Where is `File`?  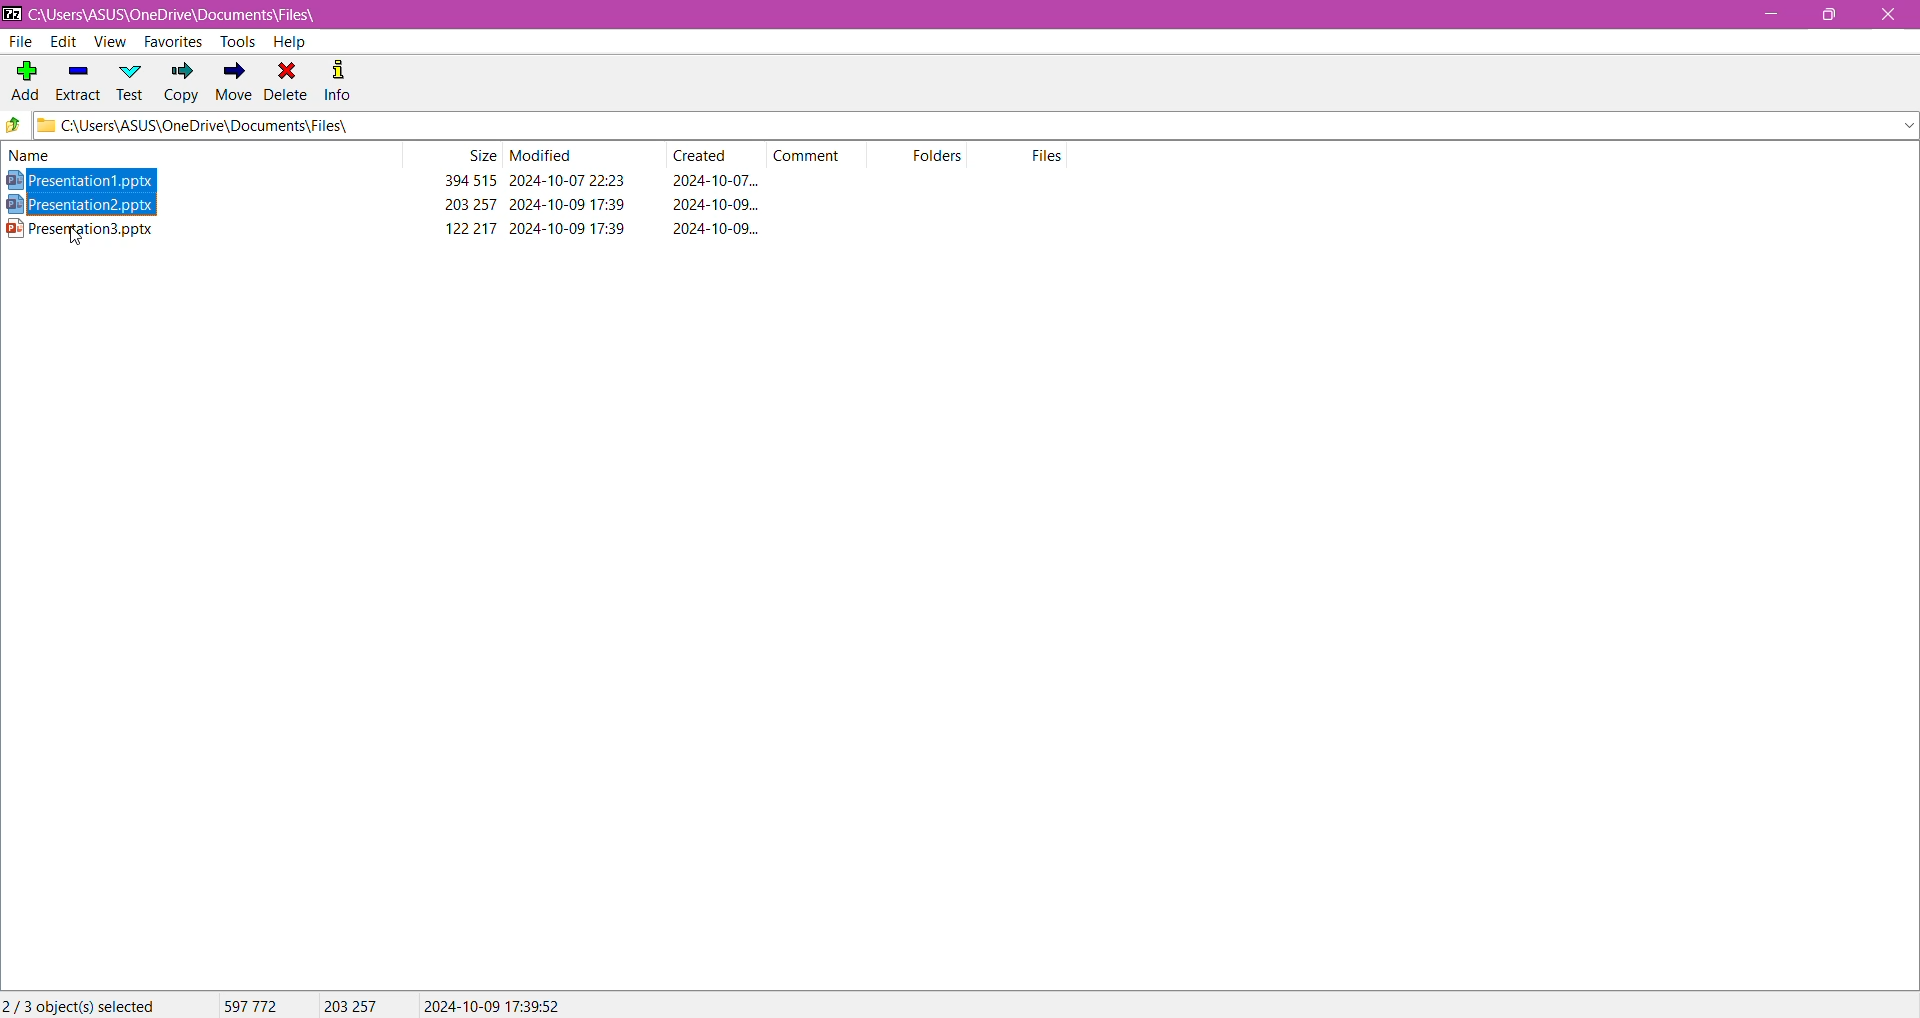
File is located at coordinates (23, 42).